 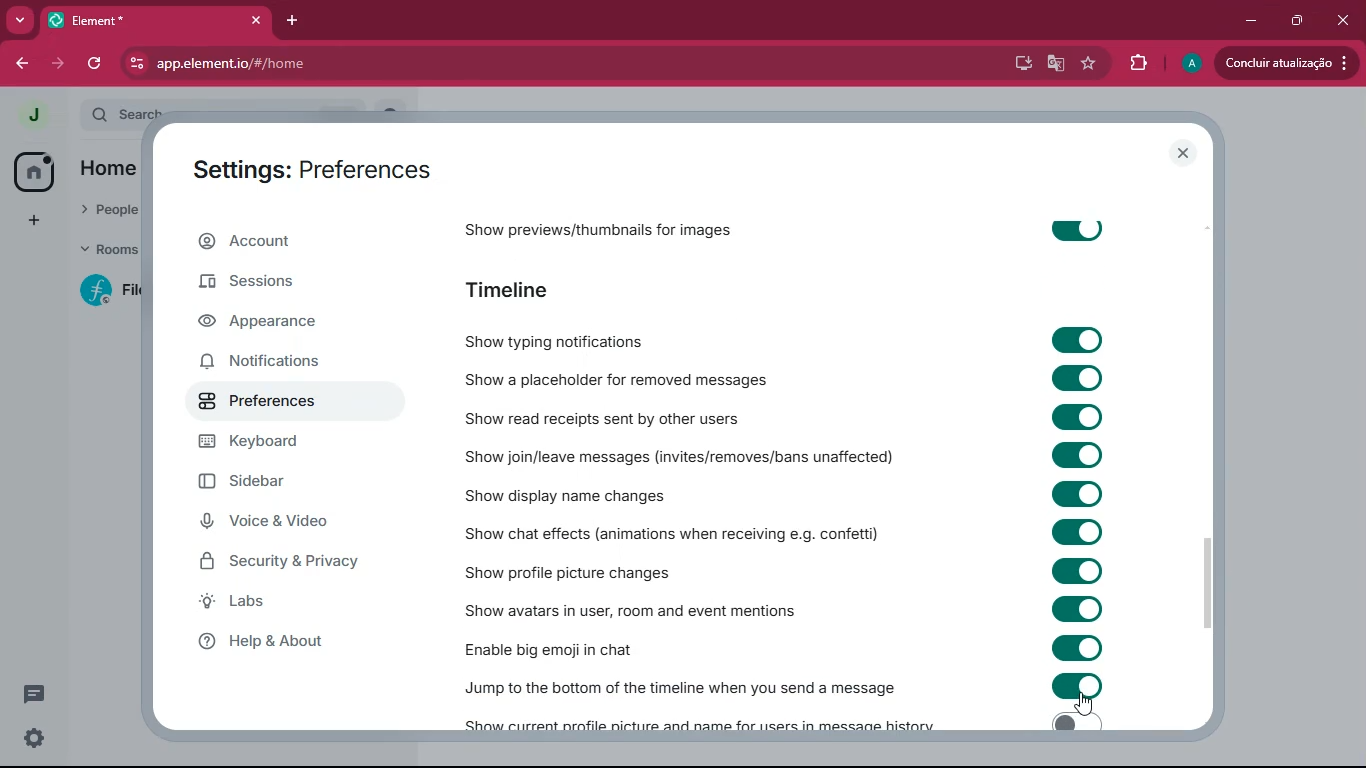 I want to click on show a placeholder for removed messages, so click(x=621, y=377).